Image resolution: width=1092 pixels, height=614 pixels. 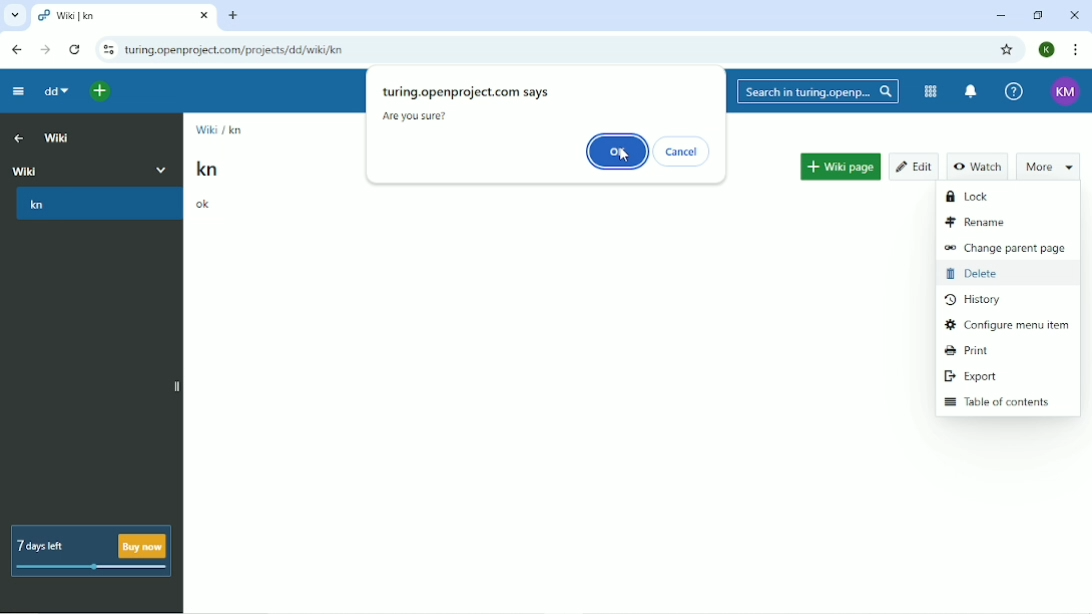 What do you see at coordinates (1006, 324) in the screenshot?
I see `Configure menu item` at bounding box center [1006, 324].